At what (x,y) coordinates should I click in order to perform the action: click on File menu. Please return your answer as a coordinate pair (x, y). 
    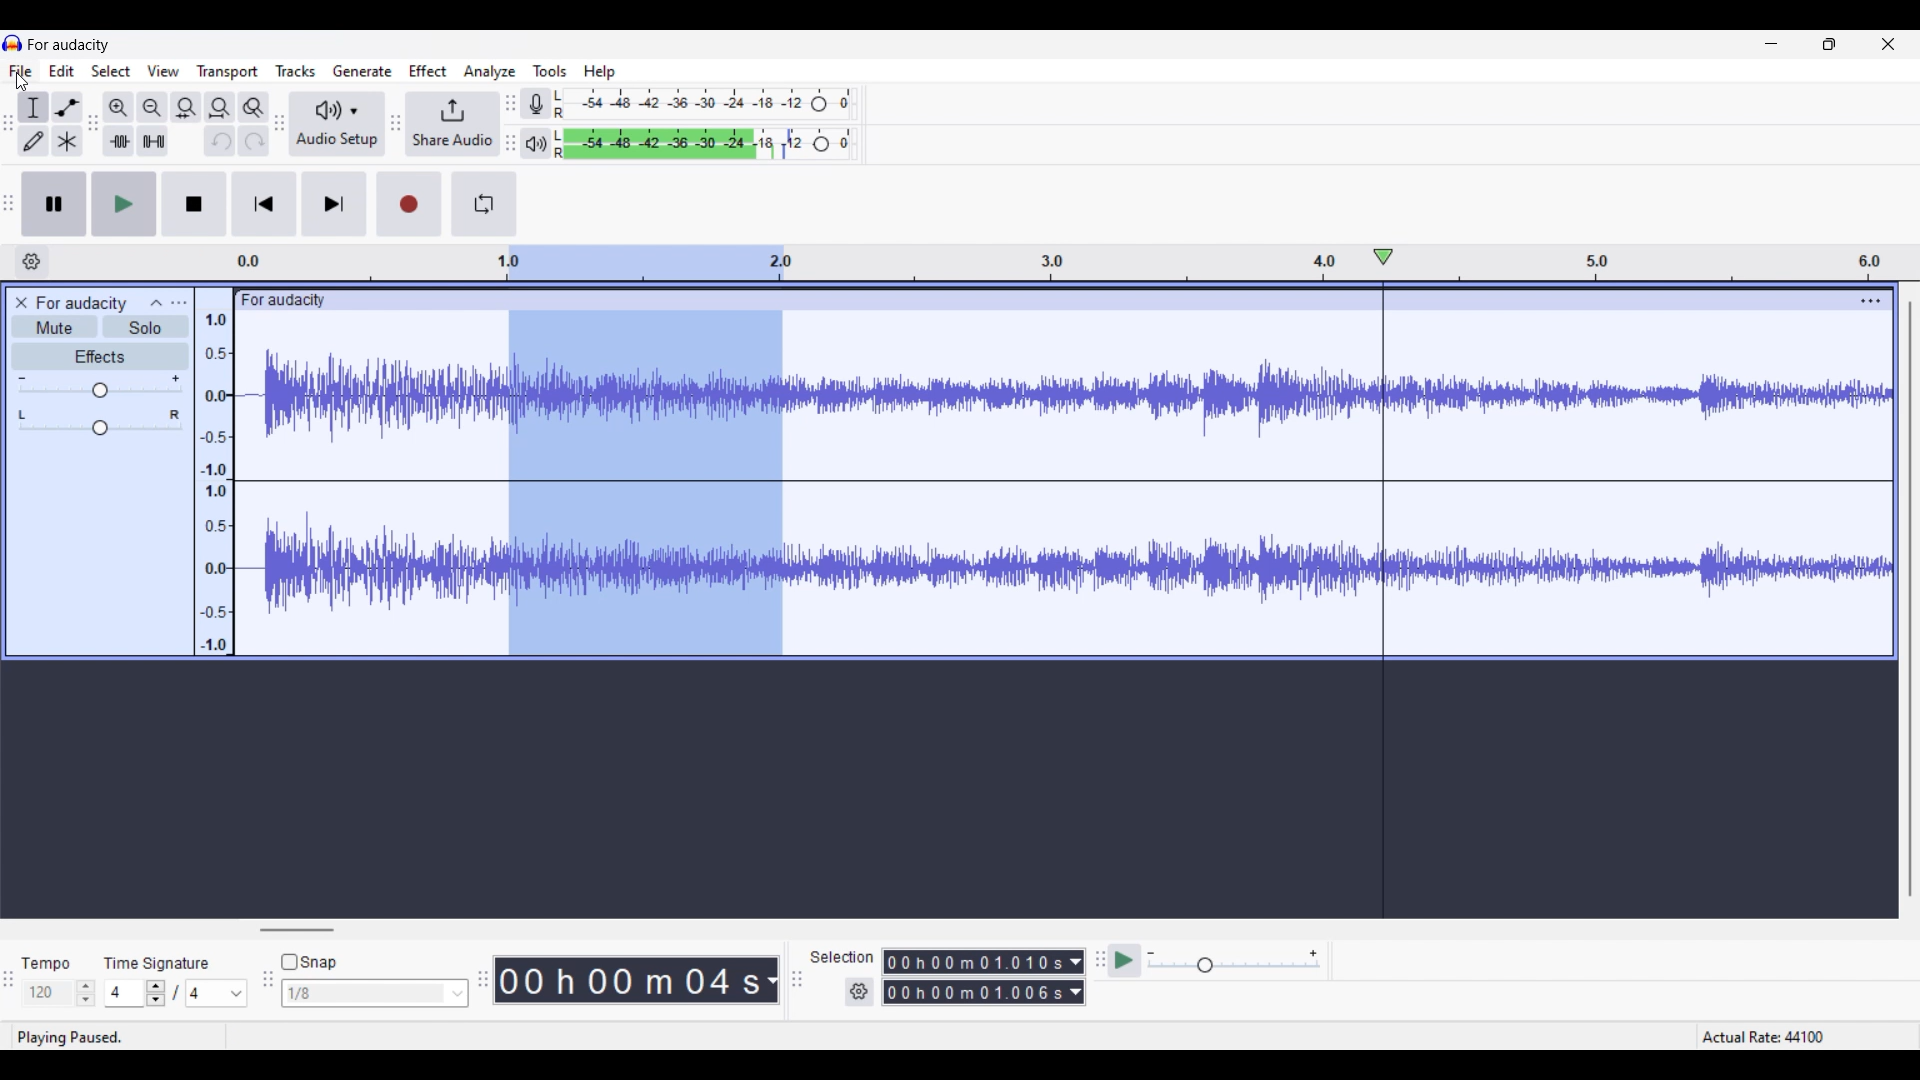
    Looking at the image, I should click on (21, 71).